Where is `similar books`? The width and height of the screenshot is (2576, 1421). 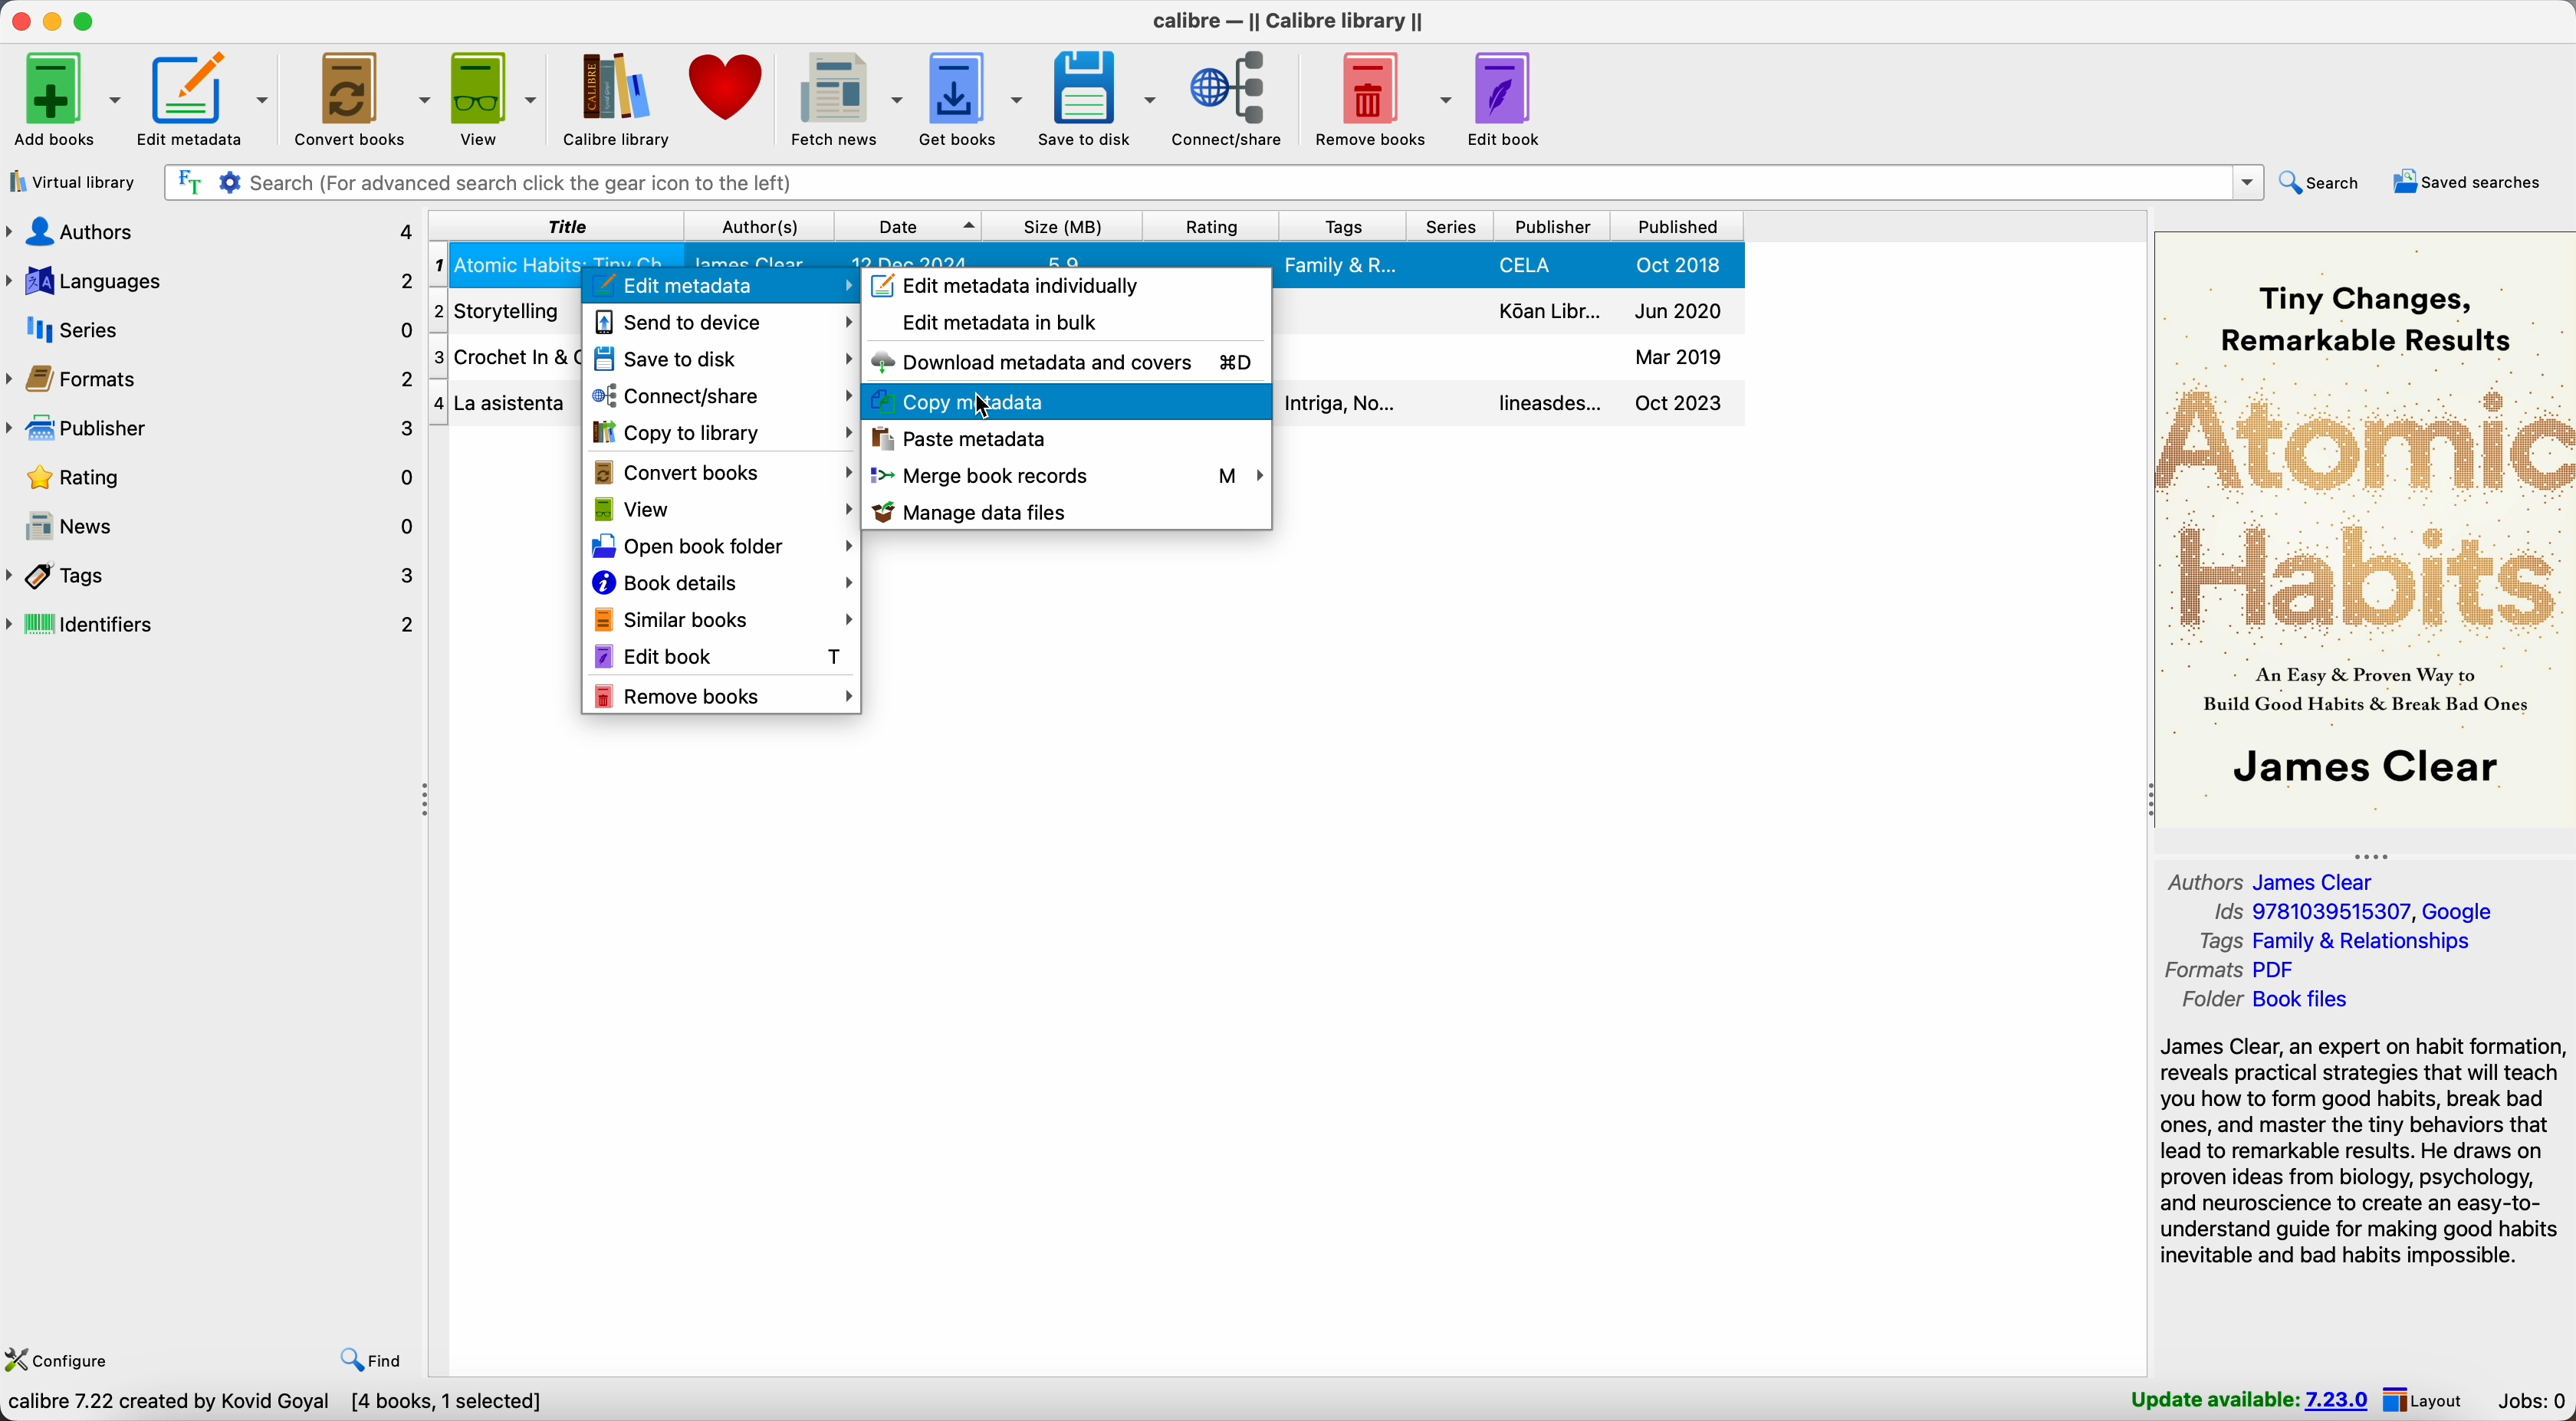 similar books is located at coordinates (724, 616).